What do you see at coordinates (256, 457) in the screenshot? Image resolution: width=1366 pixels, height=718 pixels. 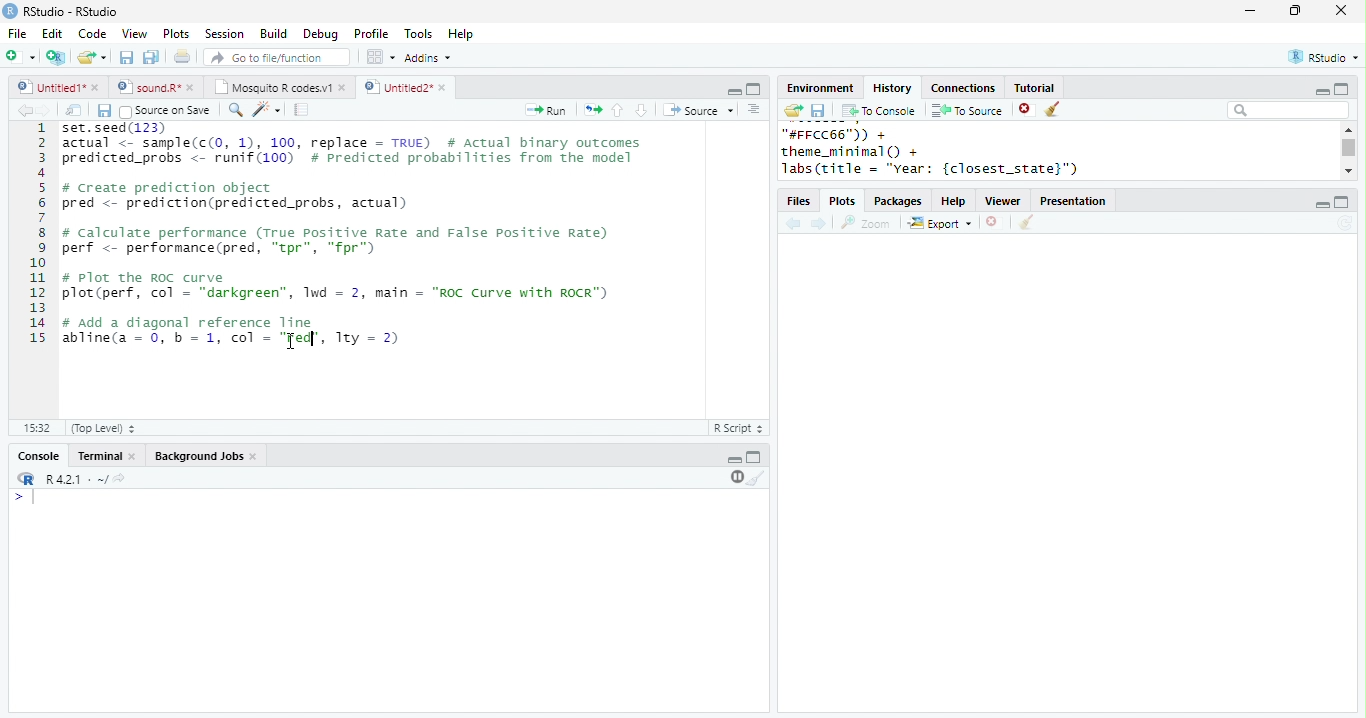 I see `close` at bounding box center [256, 457].